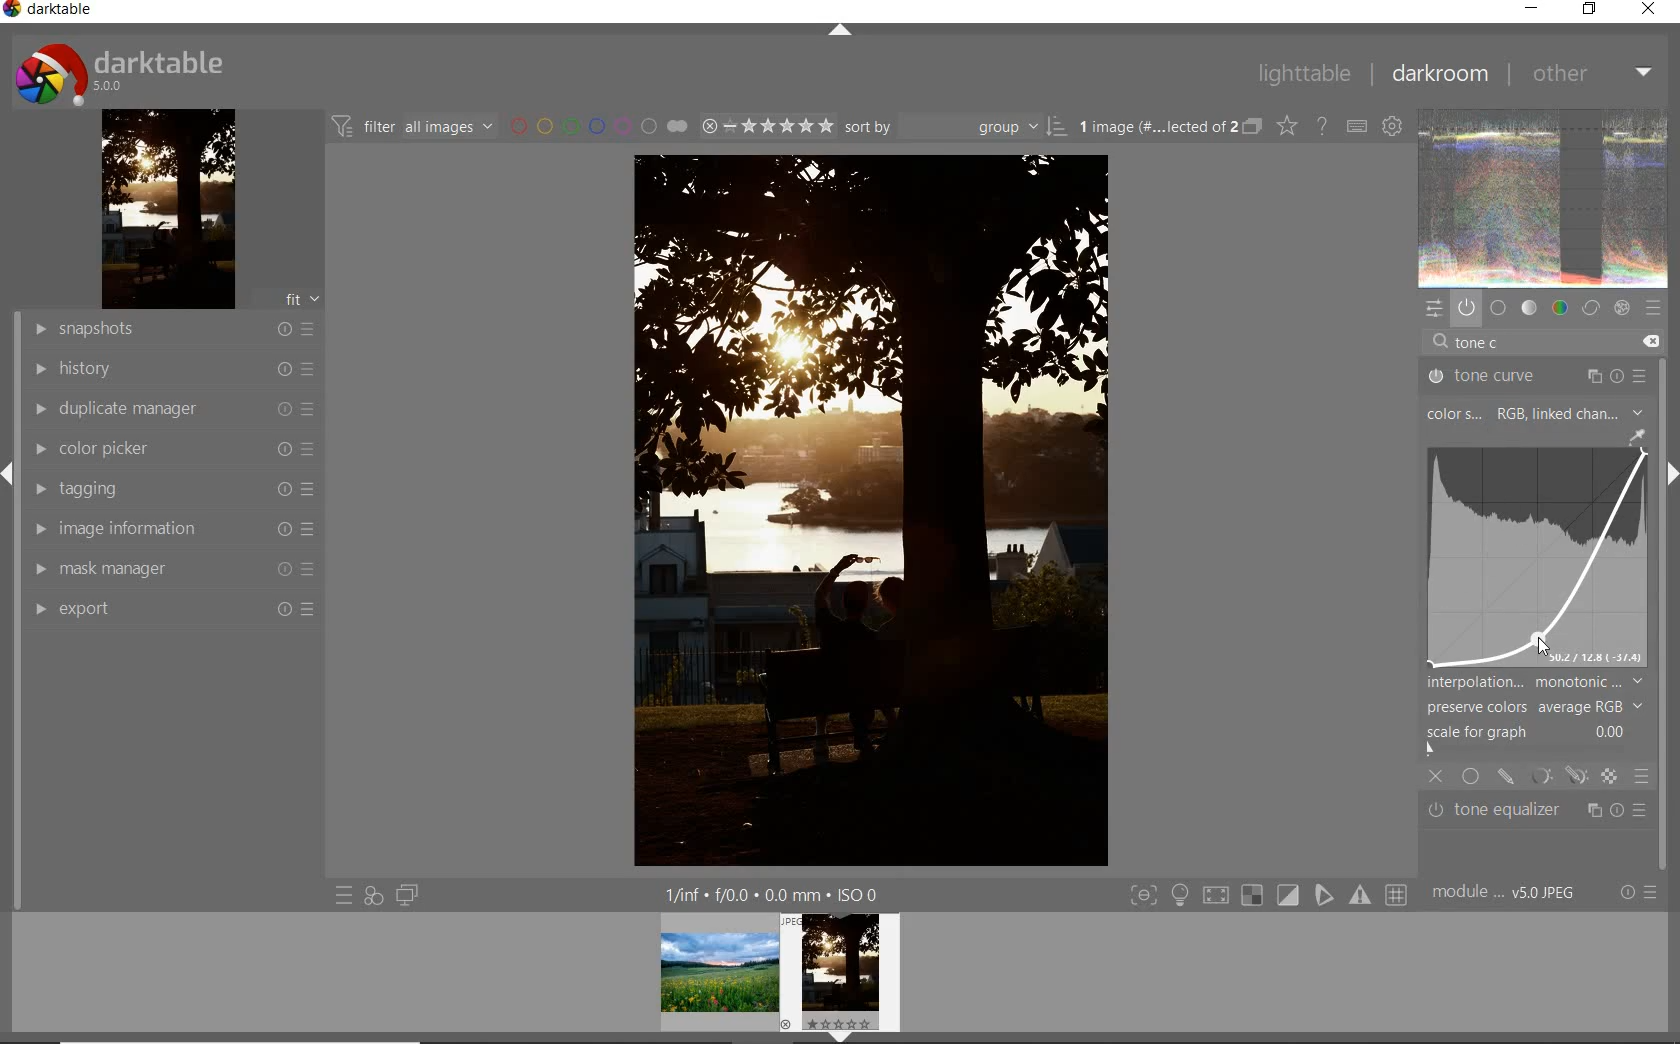 Image resolution: width=1680 pixels, height=1044 pixels. What do you see at coordinates (1435, 307) in the screenshot?
I see `quick access panel` at bounding box center [1435, 307].